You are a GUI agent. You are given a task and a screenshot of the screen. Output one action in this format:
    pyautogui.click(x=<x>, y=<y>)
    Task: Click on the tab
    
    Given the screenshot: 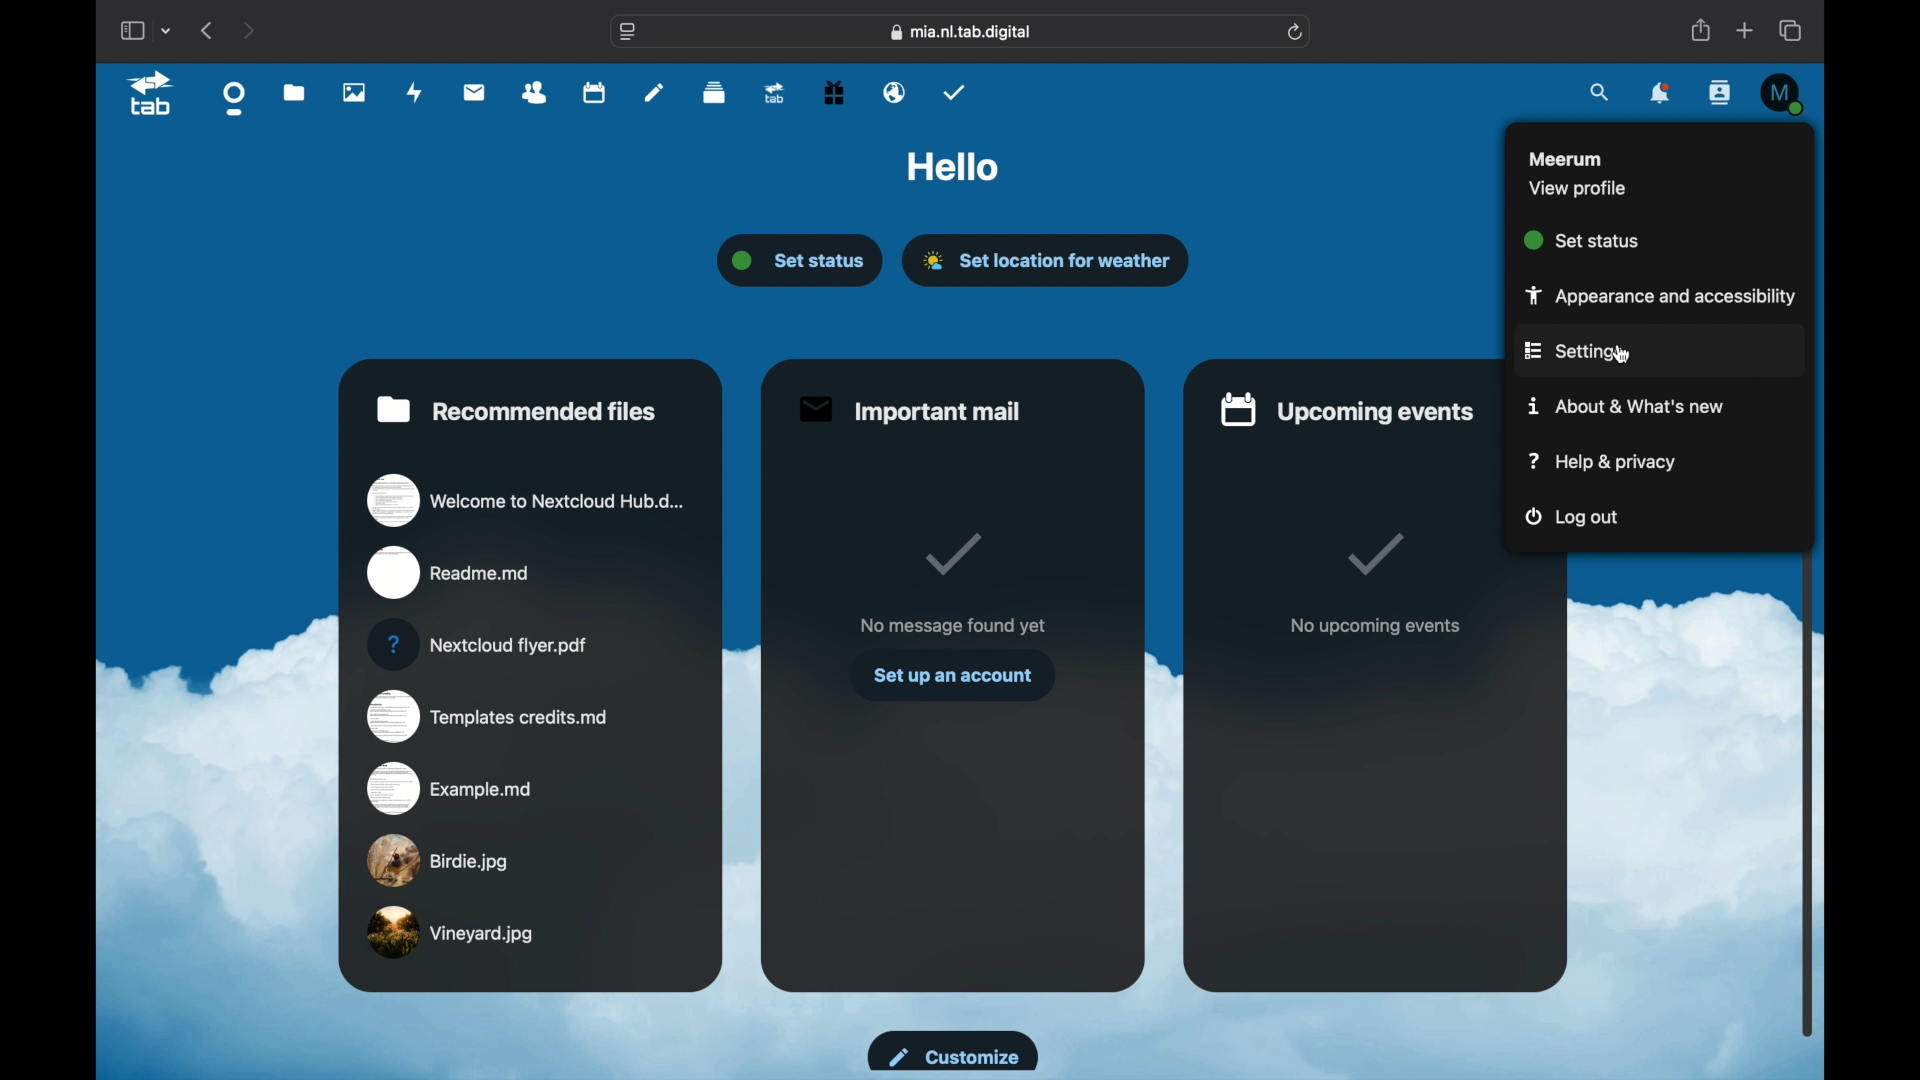 What is the action you would take?
    pyautogui.click(x=152, y=94)
    